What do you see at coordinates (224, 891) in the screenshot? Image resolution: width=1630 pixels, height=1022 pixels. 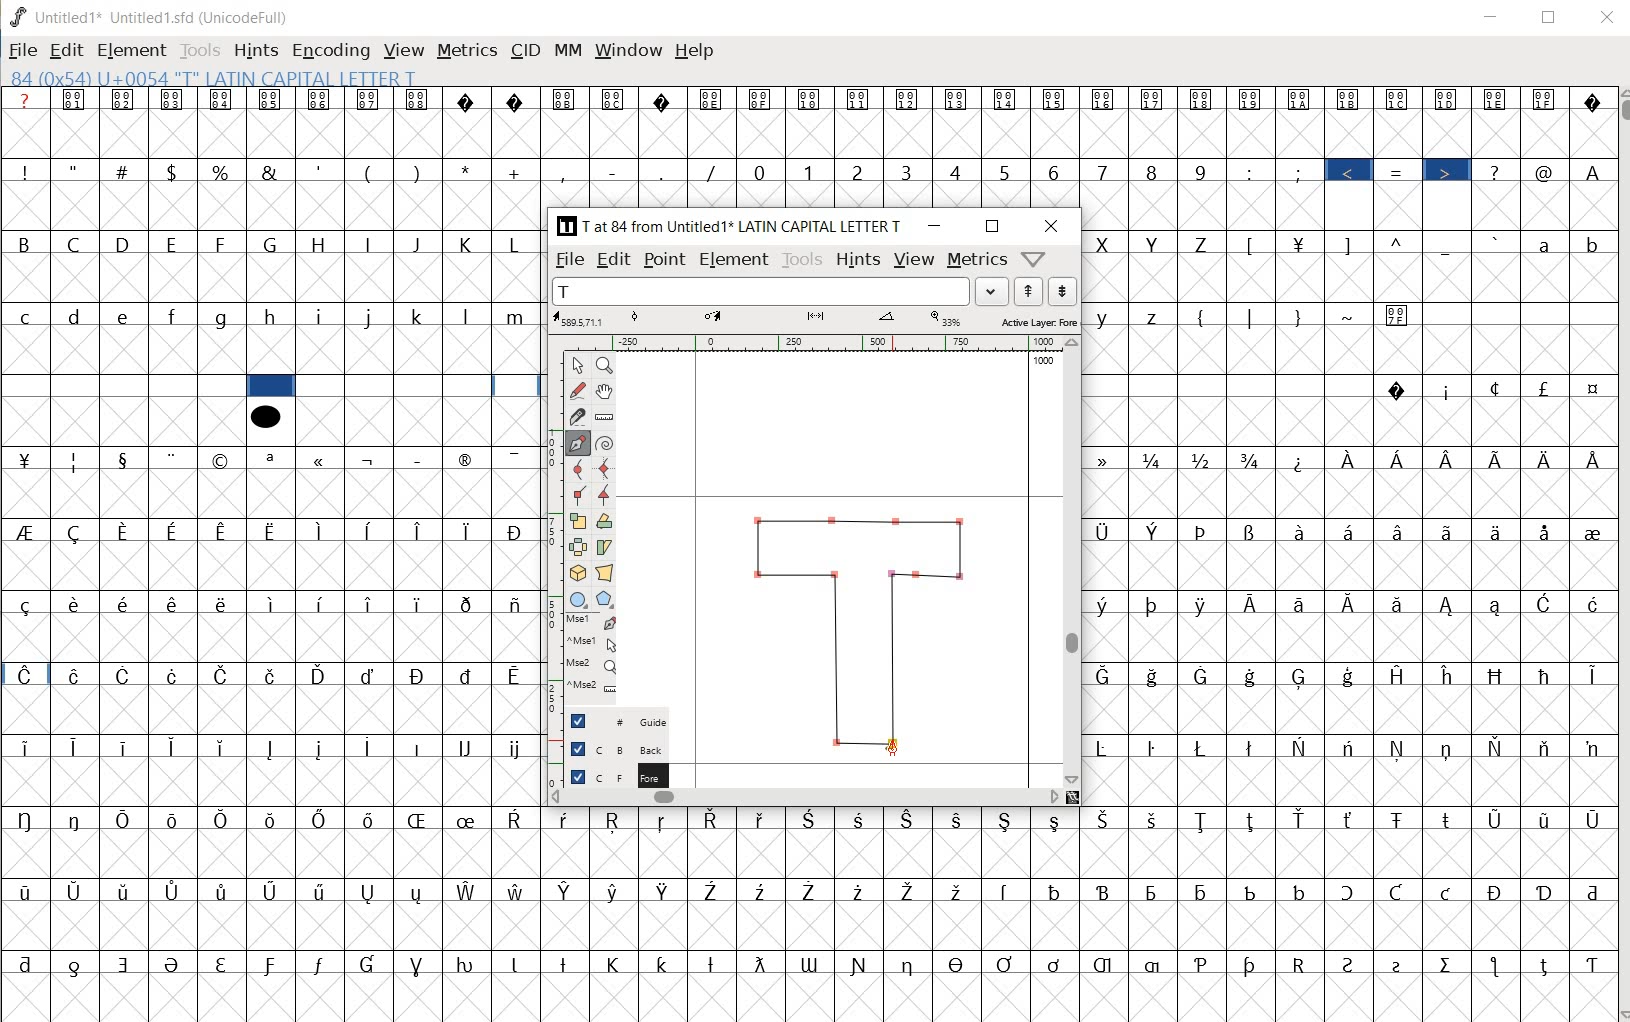 I see `Symbol` at bounding box center [224, 891].